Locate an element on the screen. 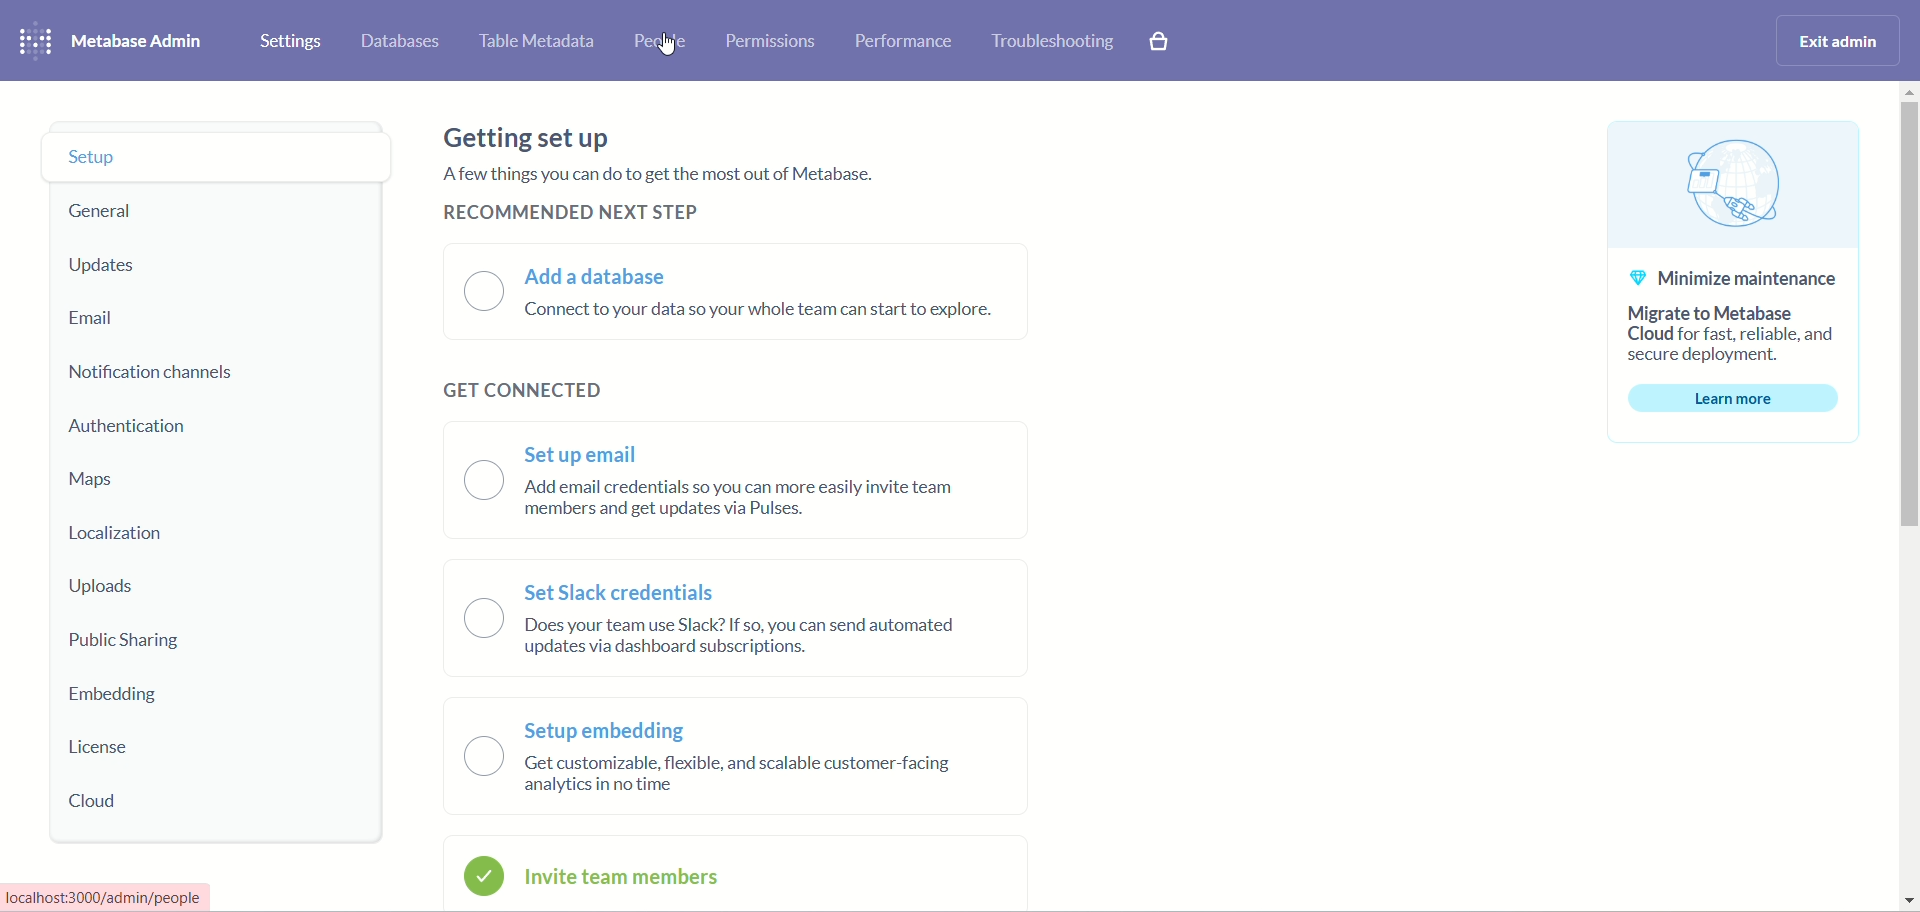  set slack credentials is located at coordinates (625, 591).